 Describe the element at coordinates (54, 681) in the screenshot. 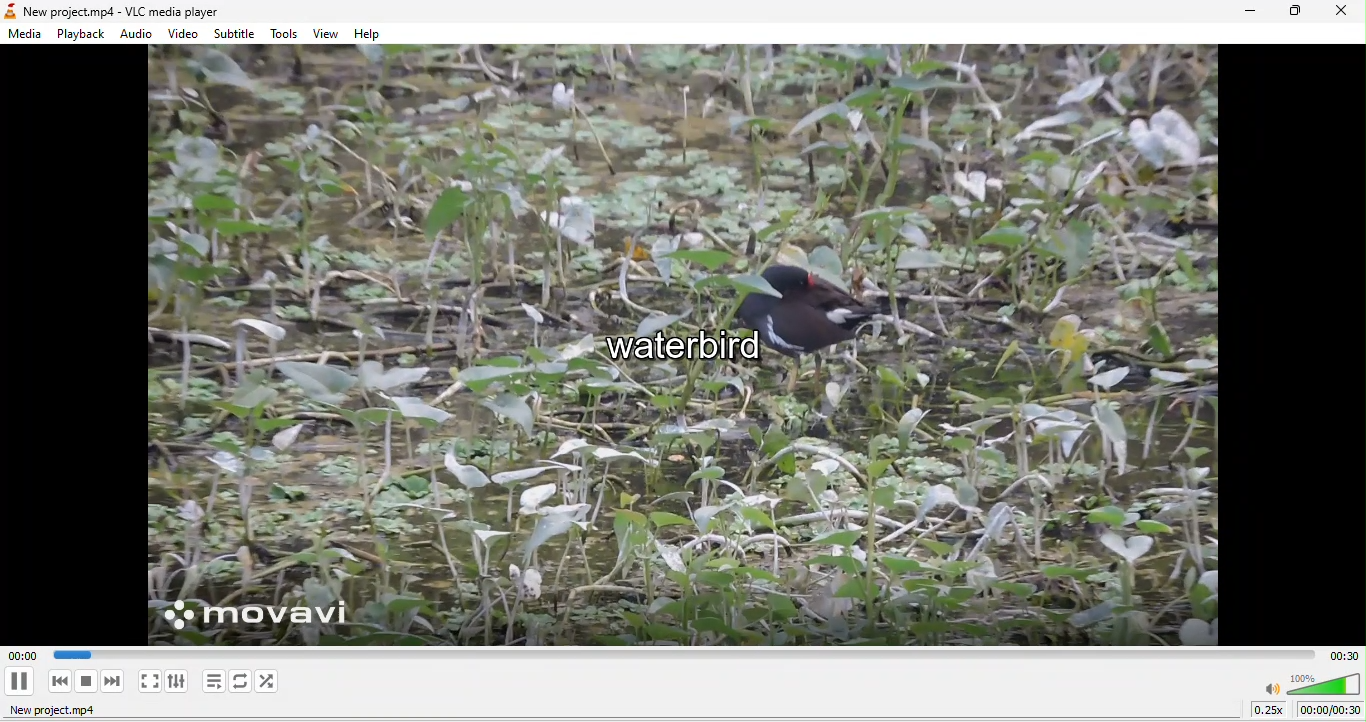

I see `previous media` at that location.